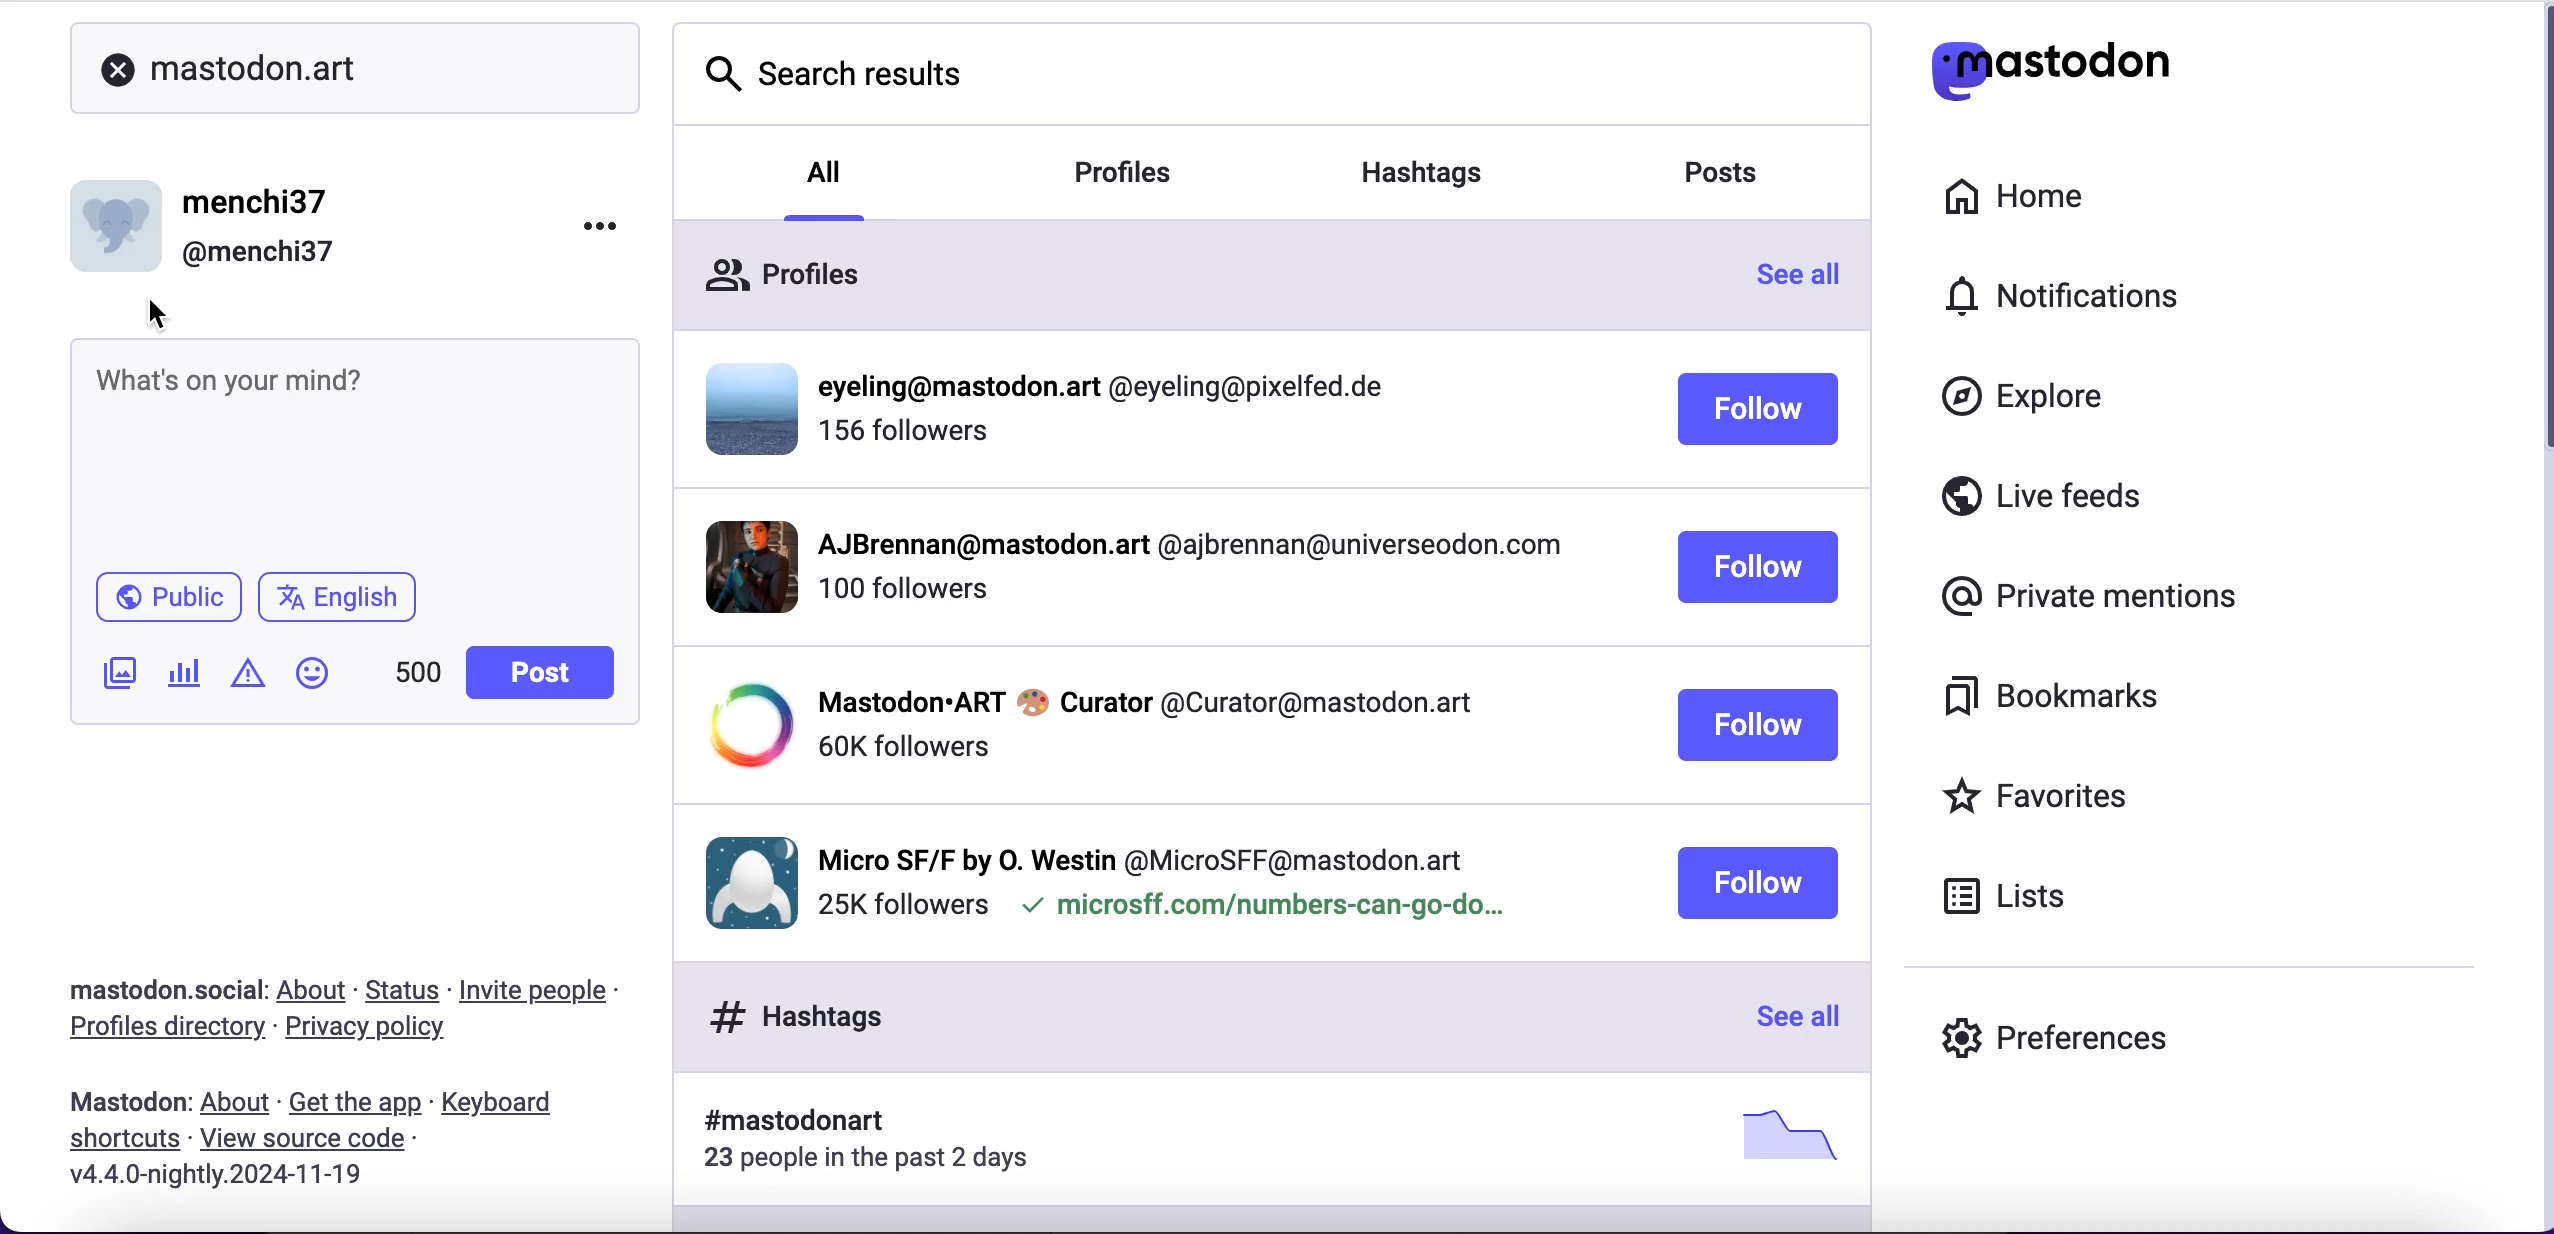  I want to click on cursor, so click(161, 312).